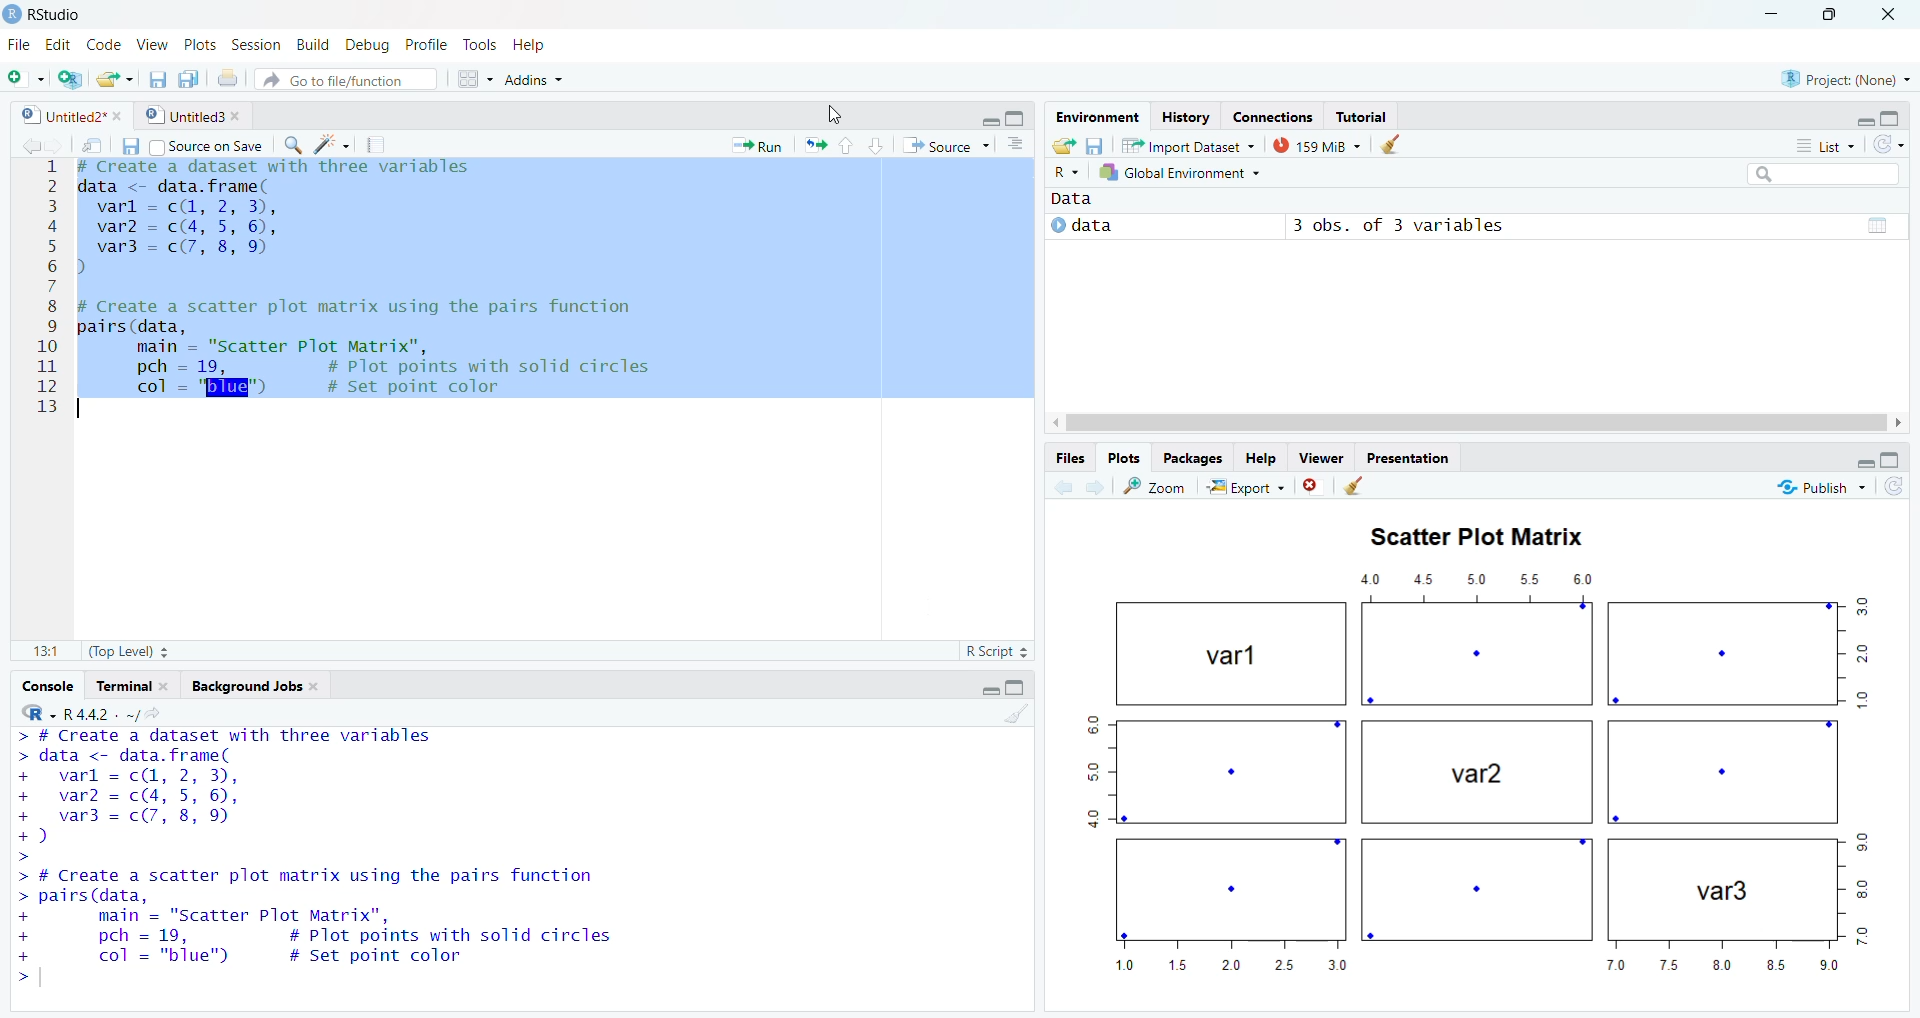  Describe the element at coordinates (1067, 171) in the screenshot. I see `Choose language` at that location.